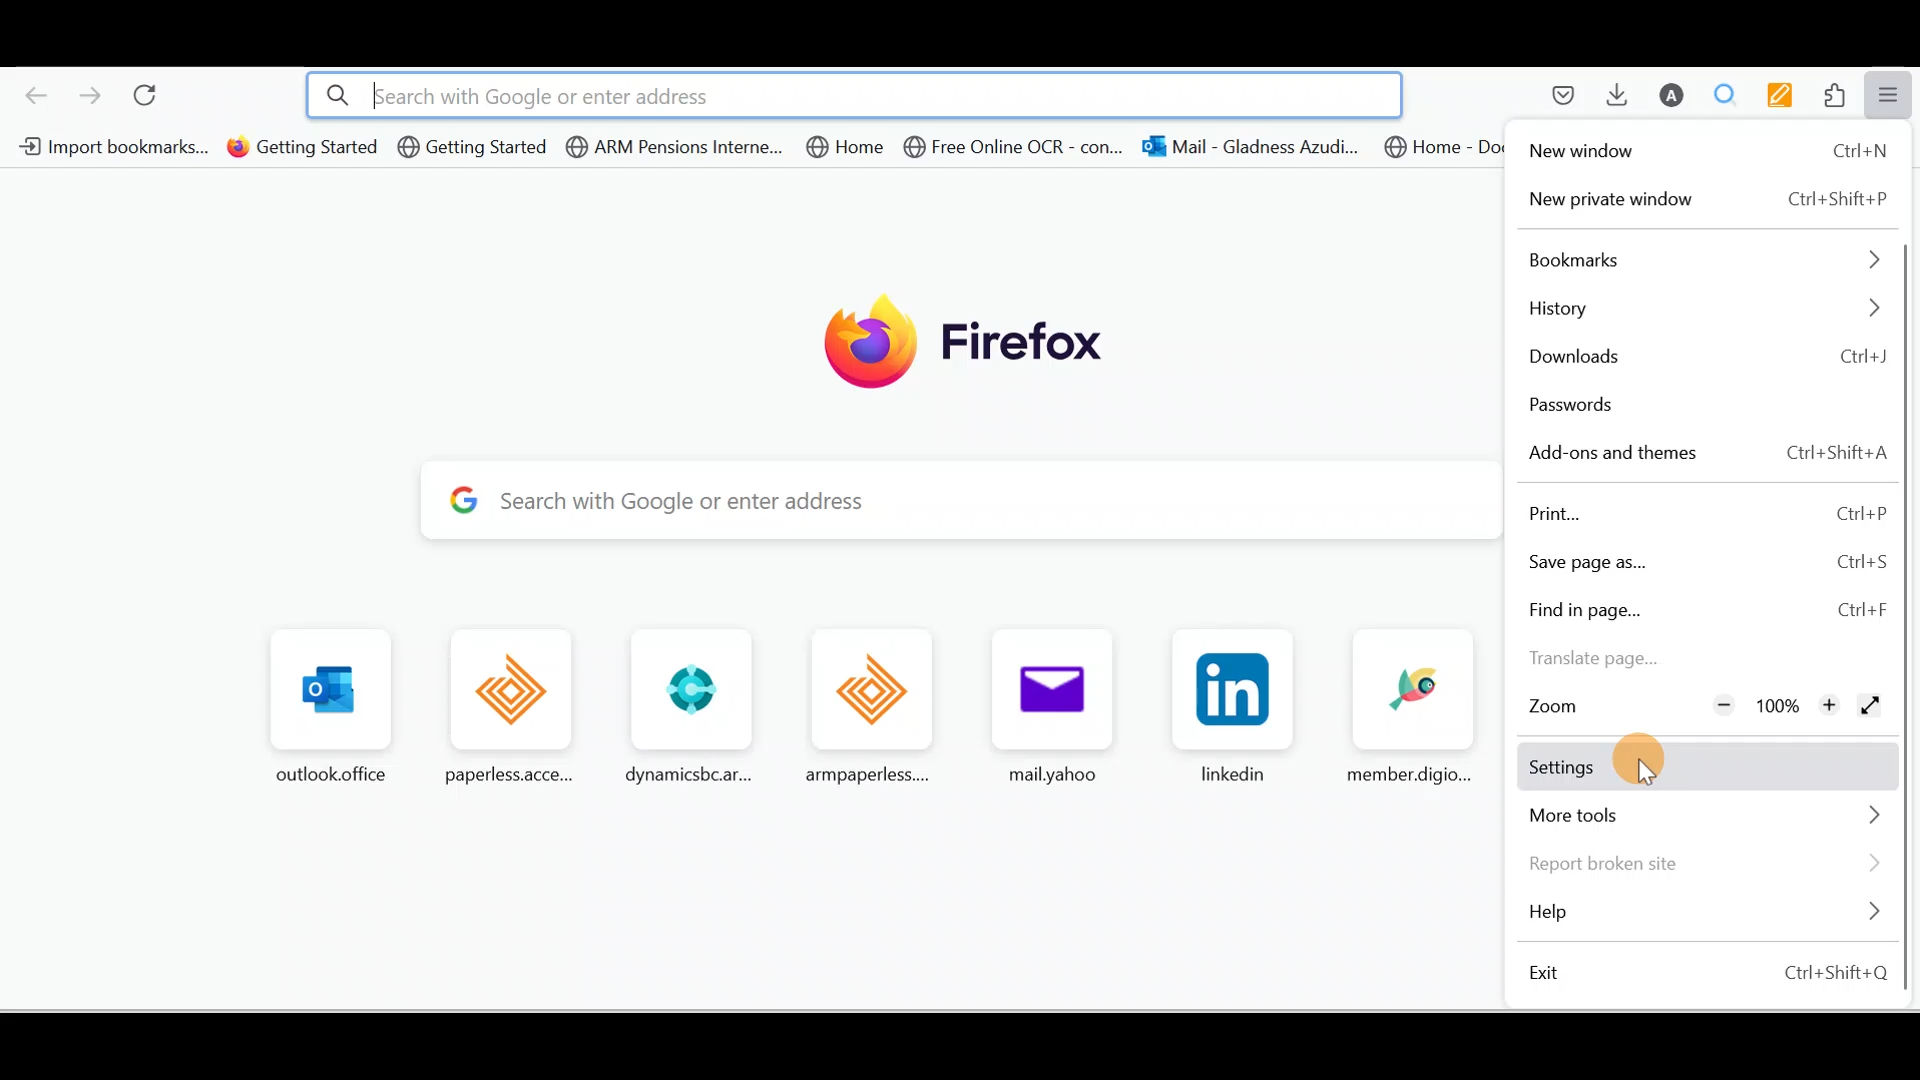 This screenshot has height=1080, width=1920. Describe the element at coordinates (1705, 453) in the screenshot. I see `Add-ons and themes      Ctrl+Shift+A` at that location.